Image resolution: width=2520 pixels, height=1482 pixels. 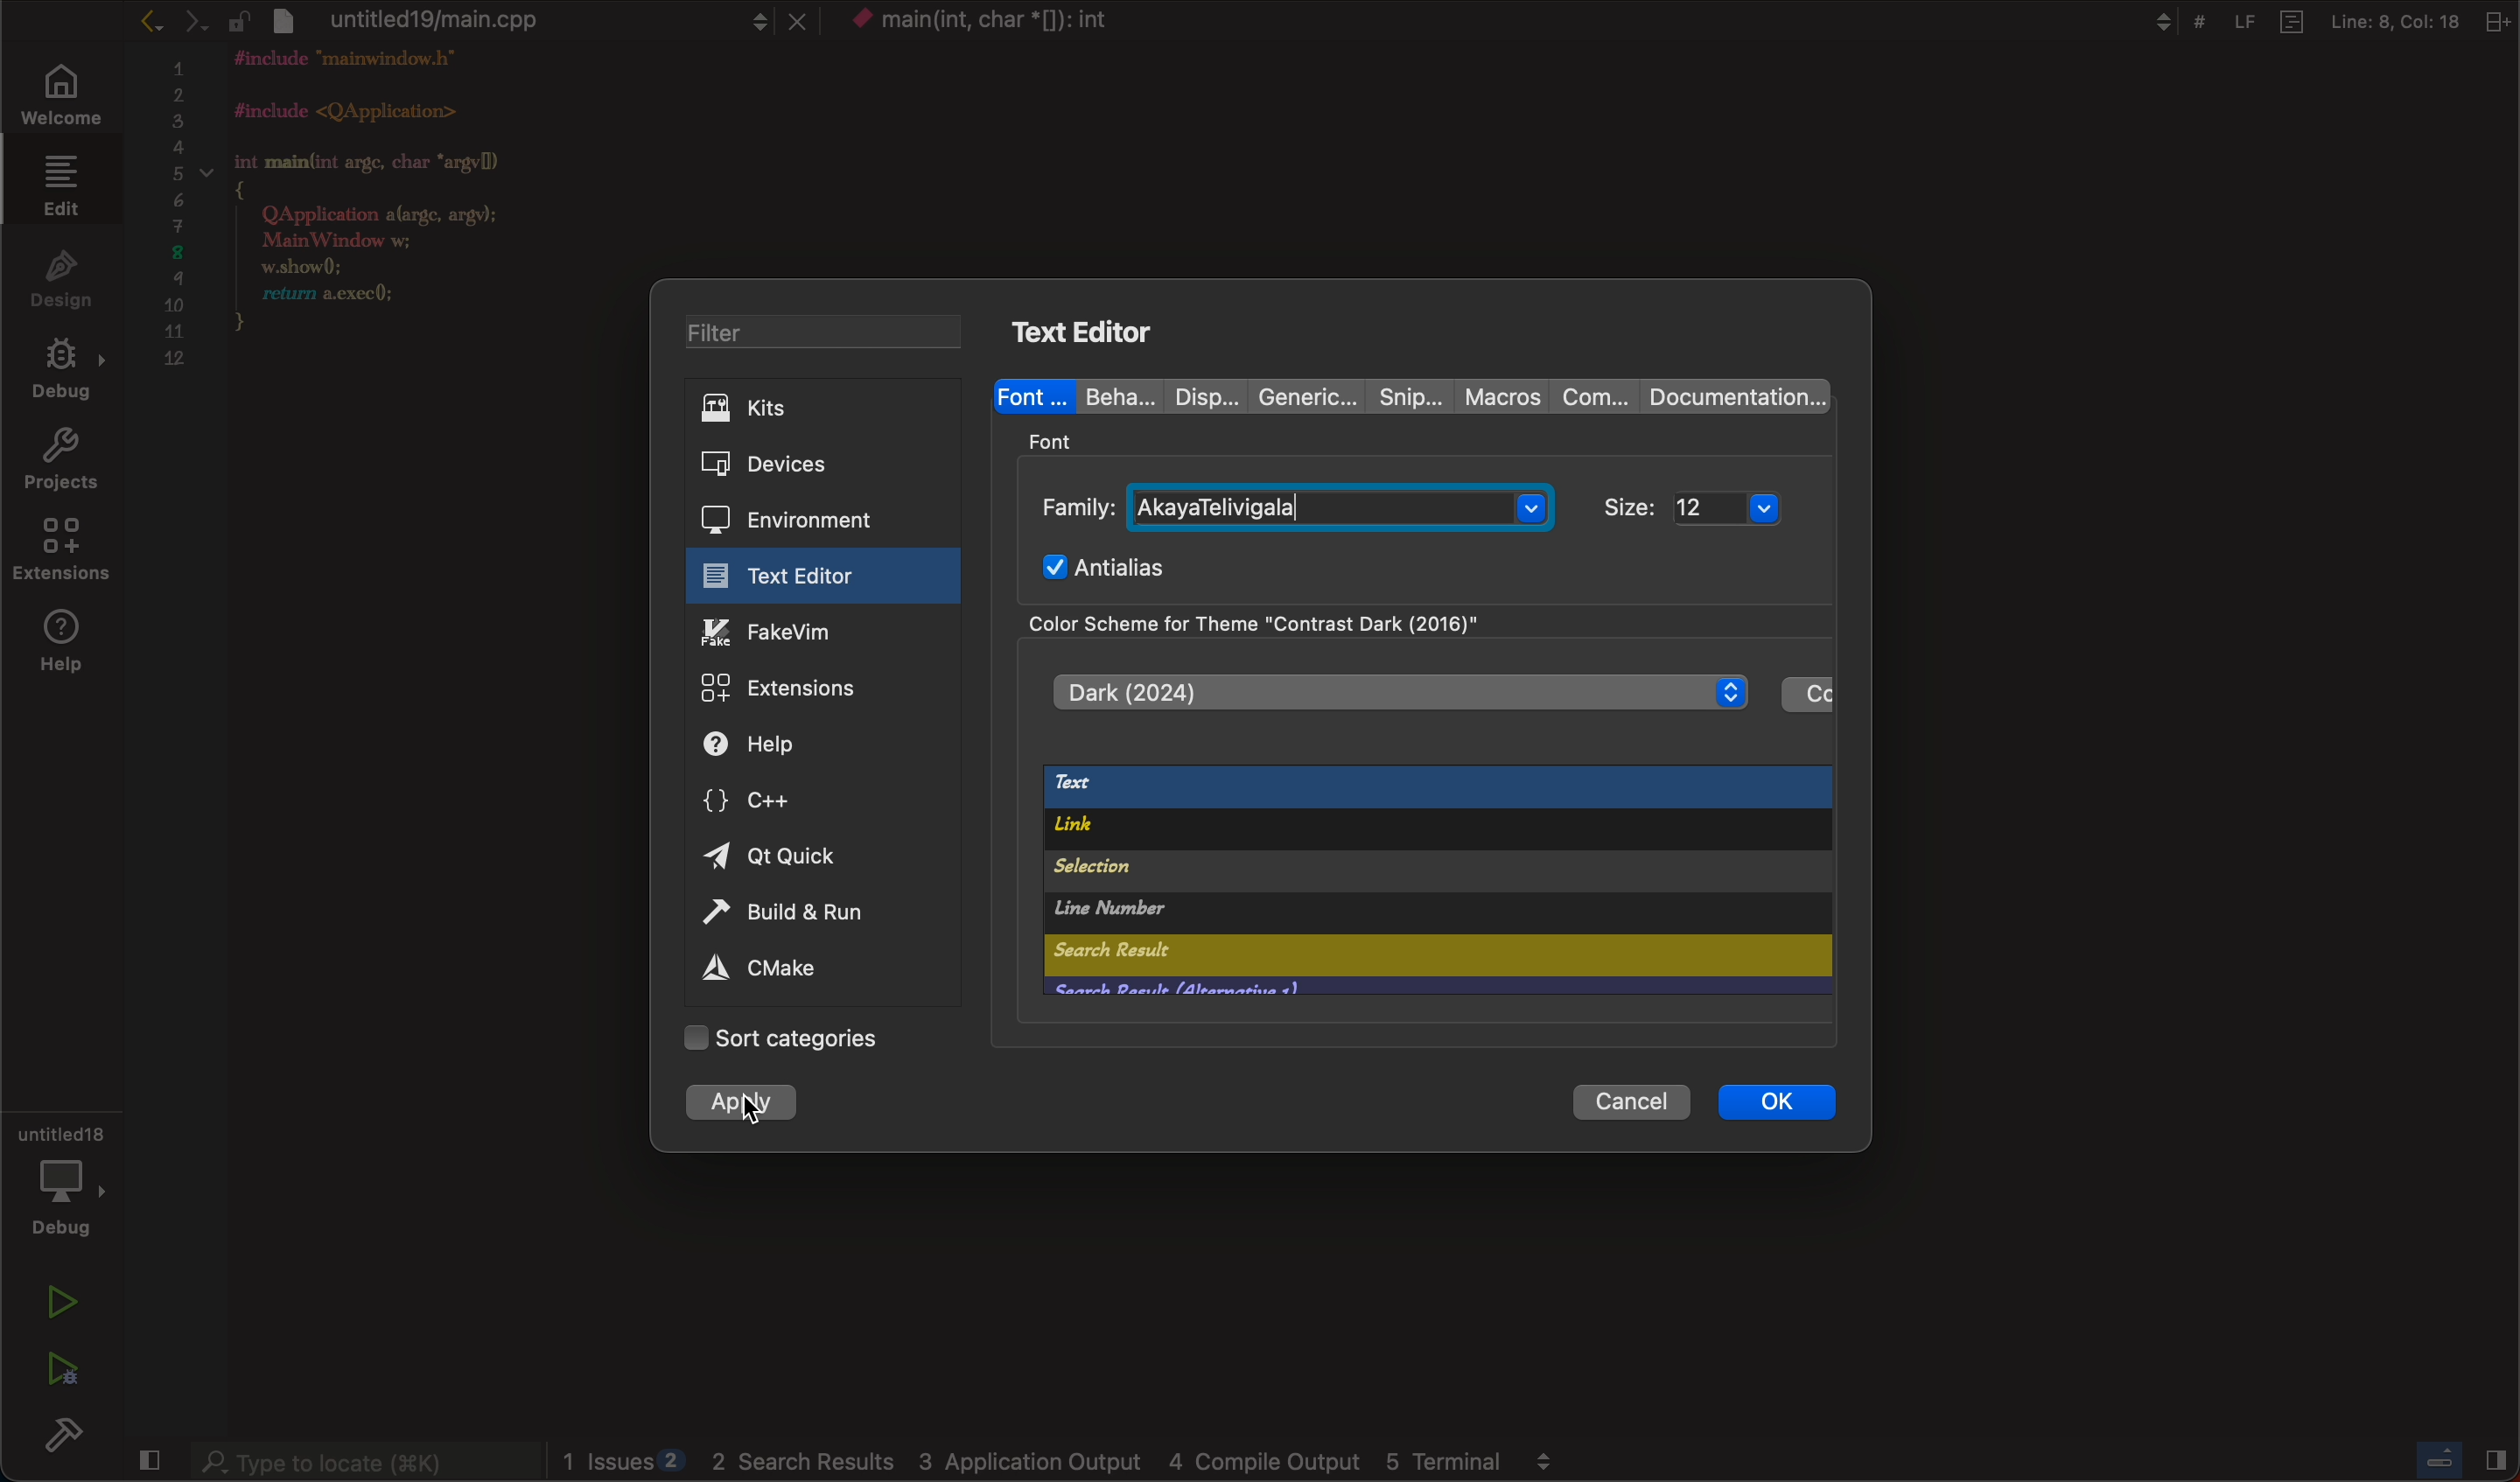 What do you see at coordinates (824, 407) in the screenshot?
I see `kits` at bounding box center [824, 407].